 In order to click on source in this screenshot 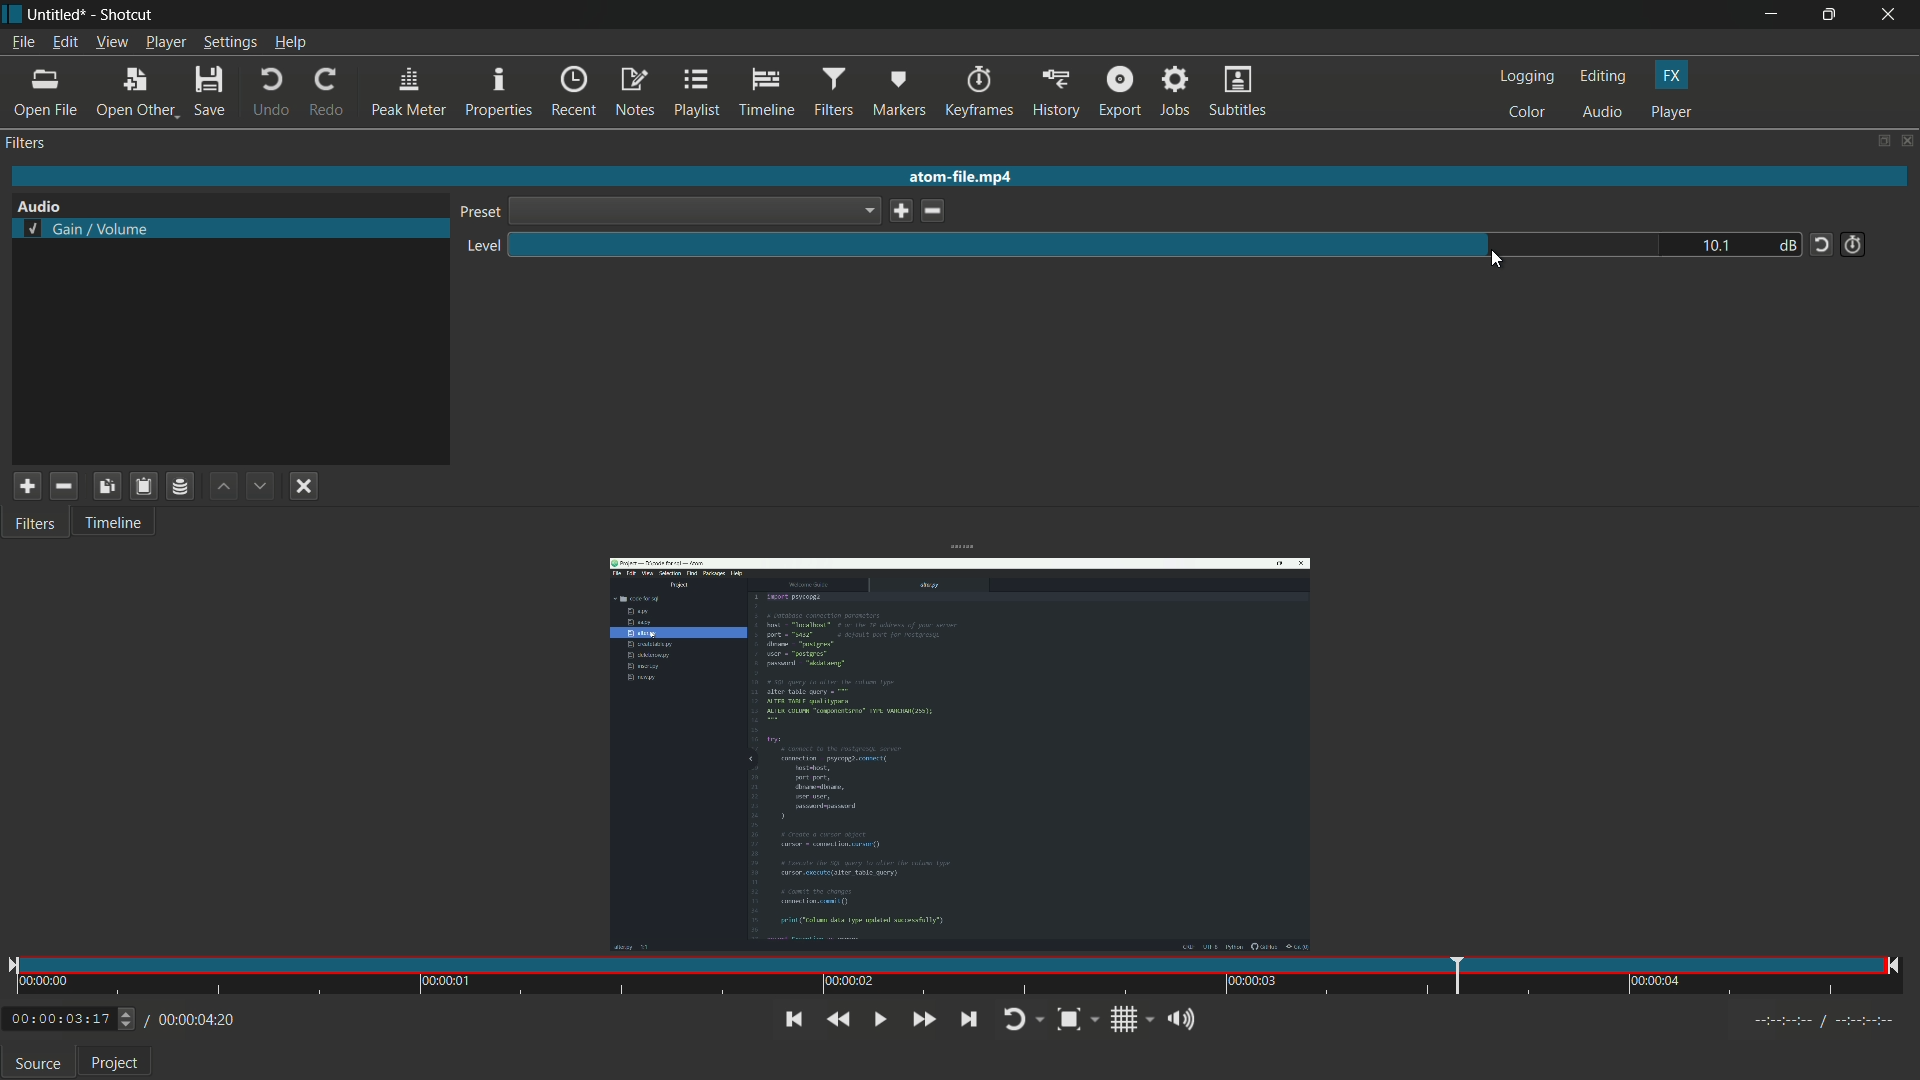, I will do `click(38, 1063)`.